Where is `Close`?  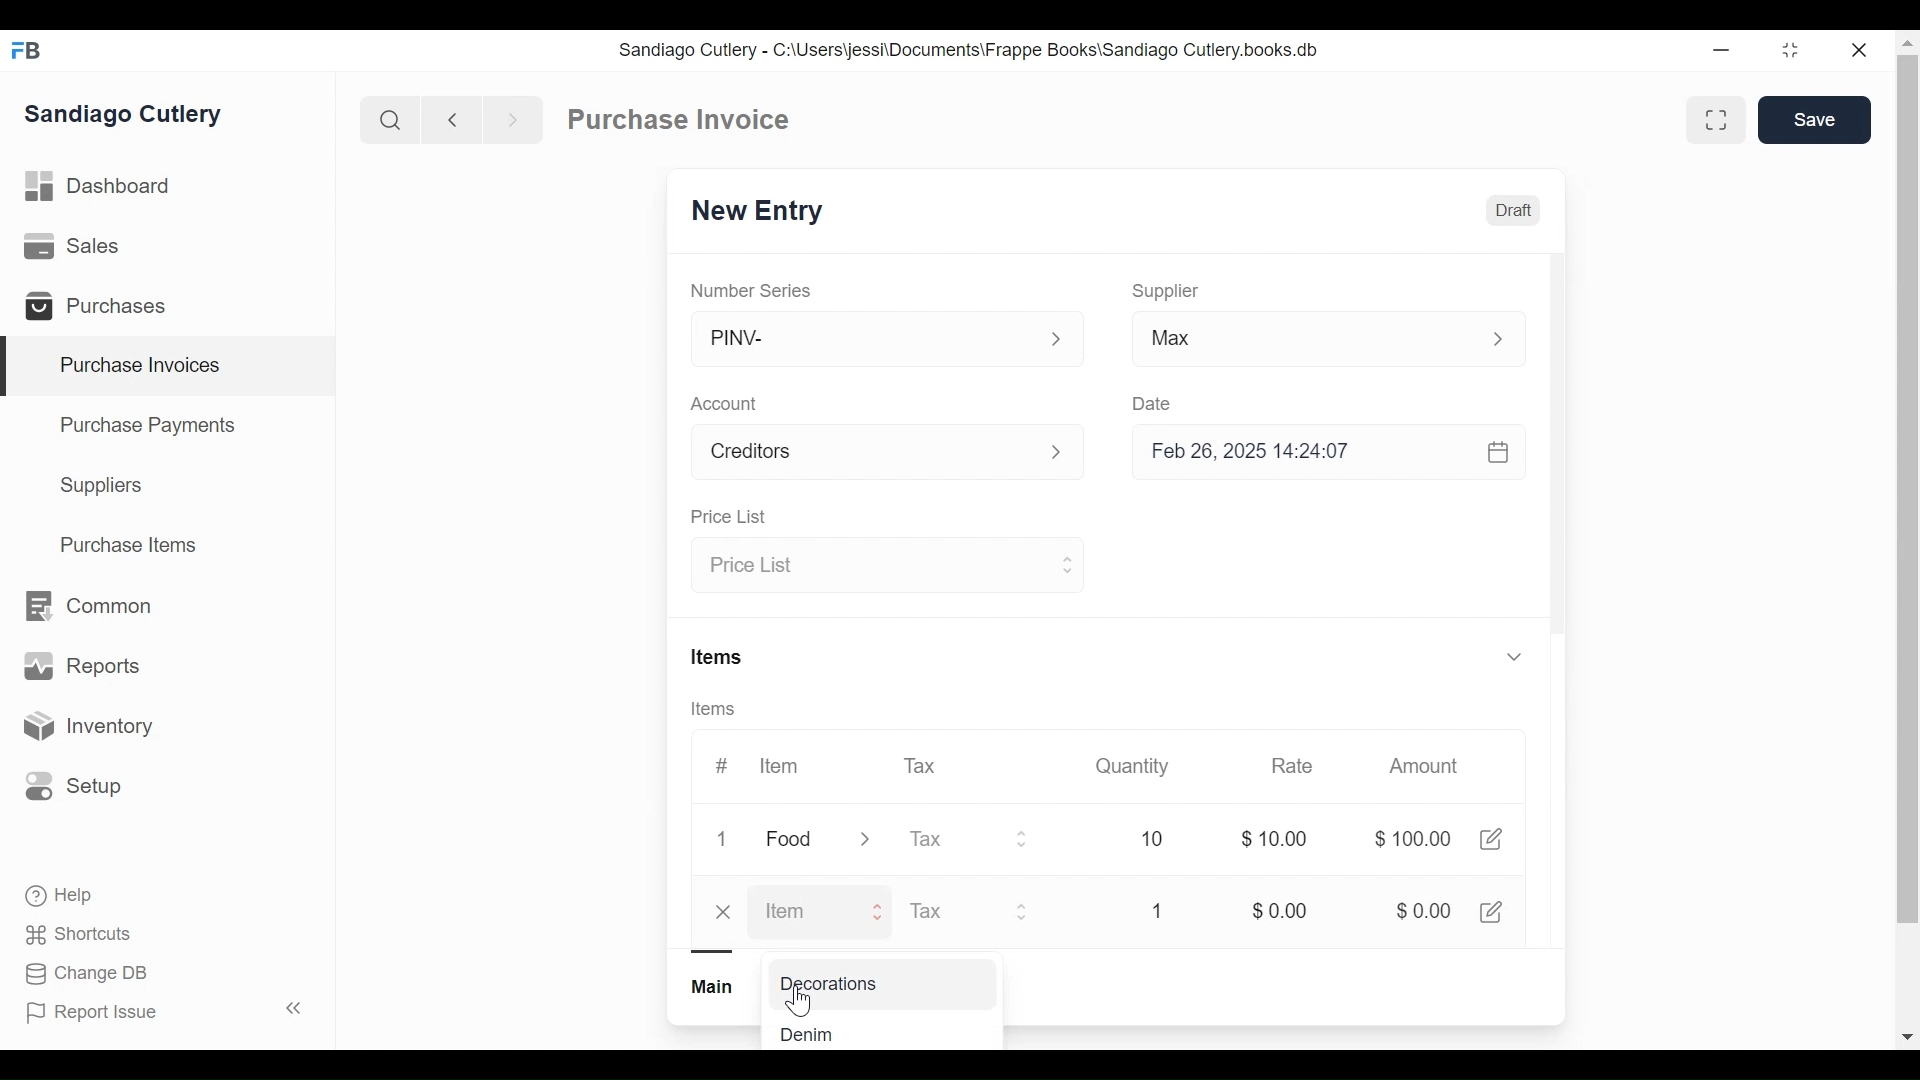 Close is located at coordinates (724, 913).